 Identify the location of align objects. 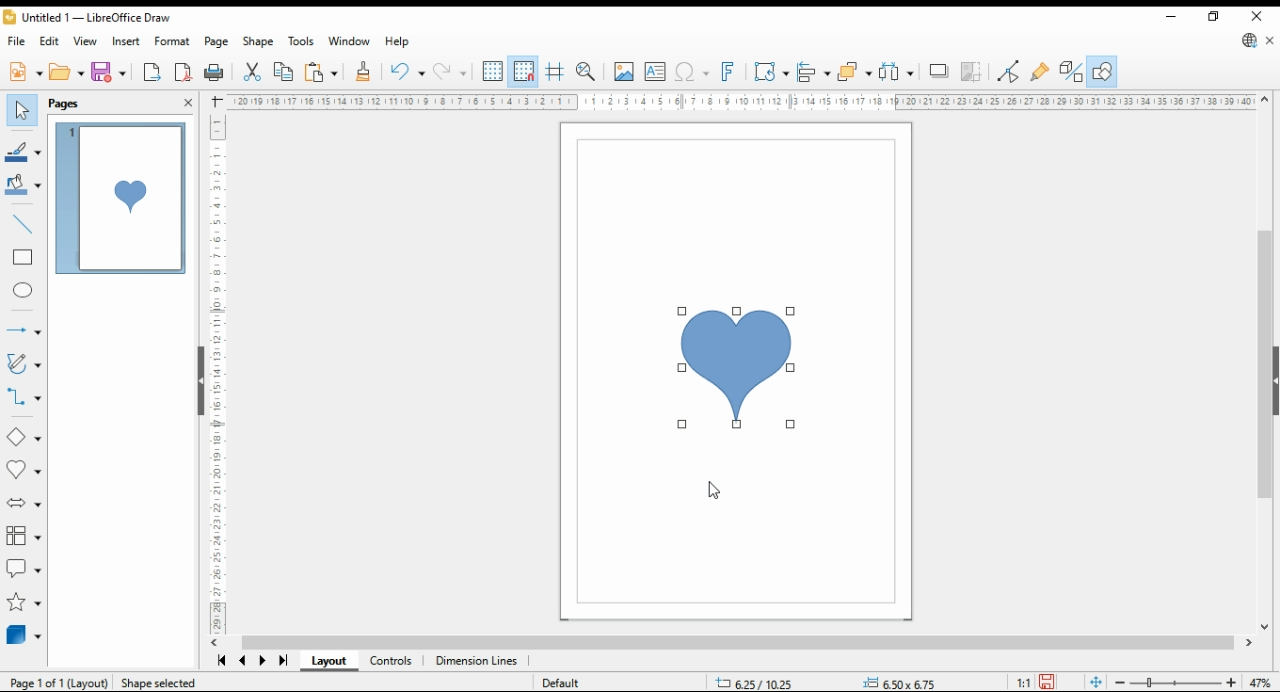
(814, 72).